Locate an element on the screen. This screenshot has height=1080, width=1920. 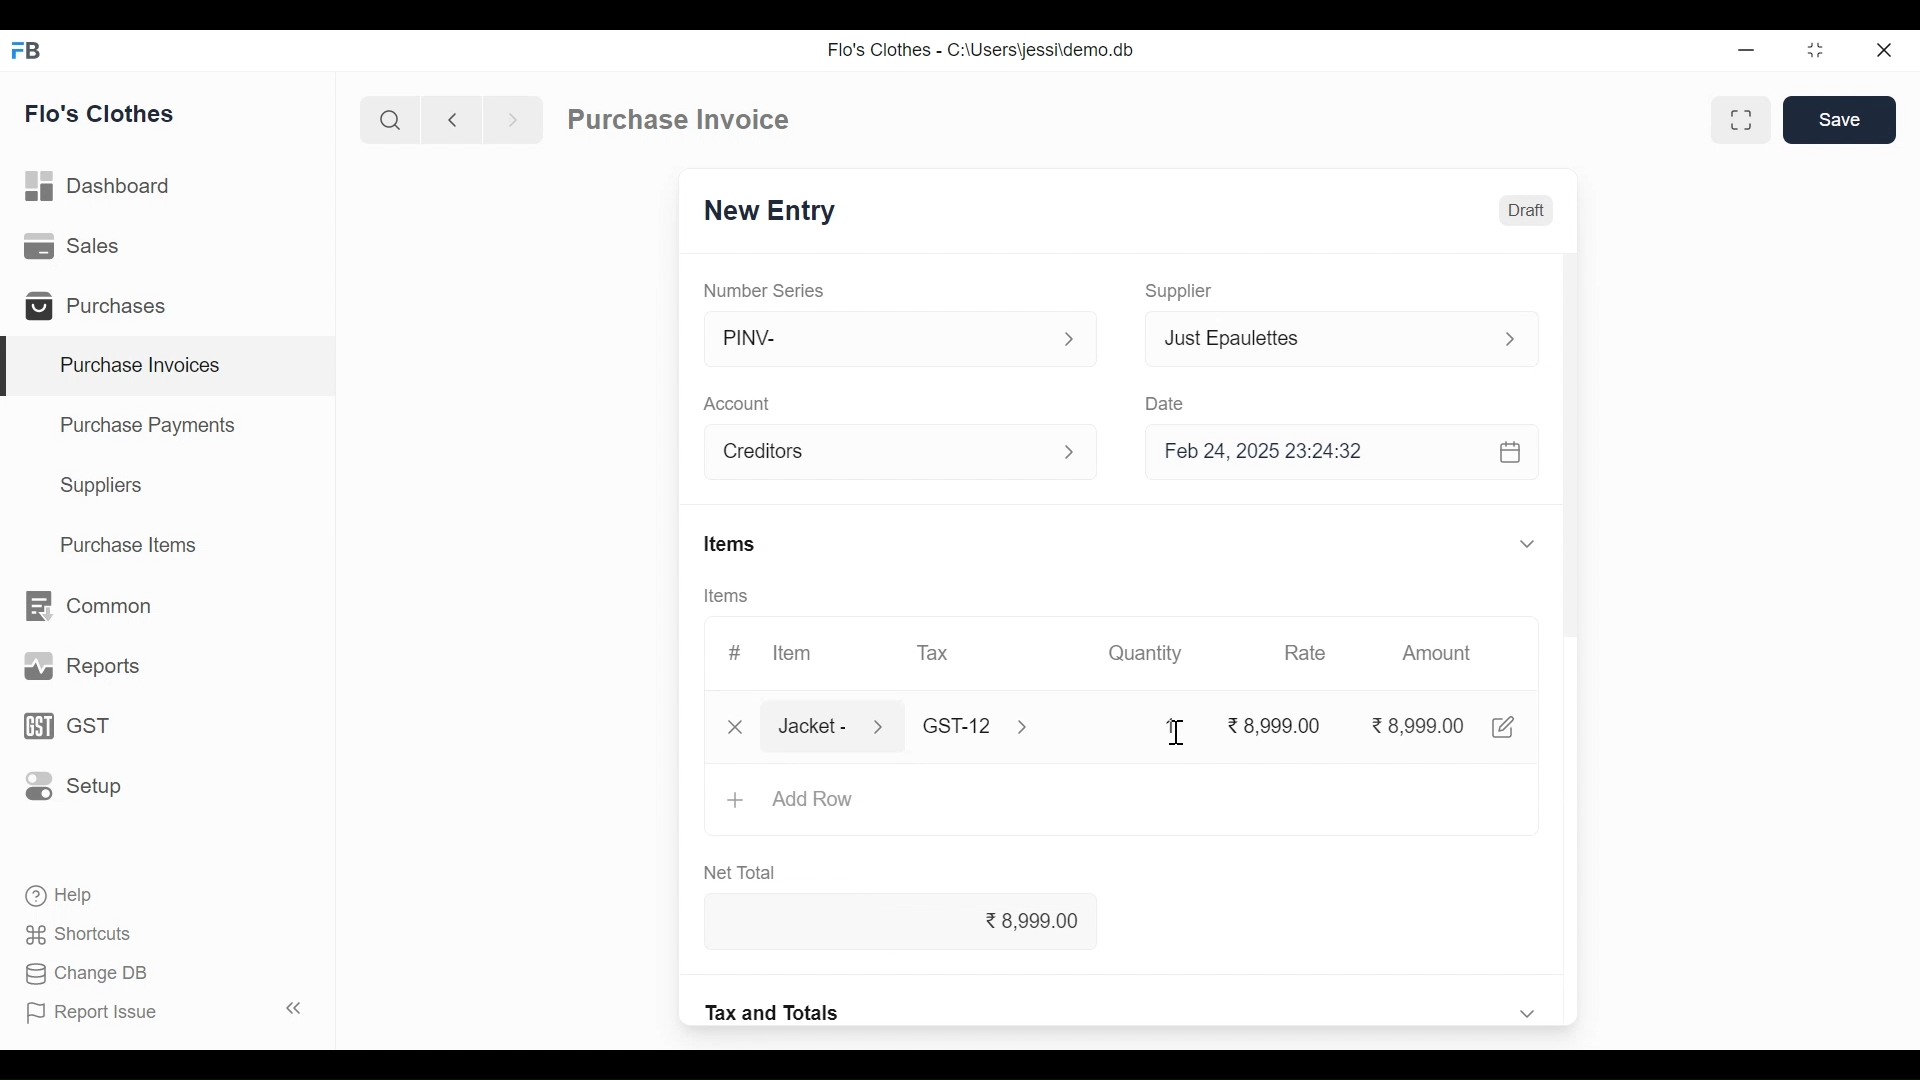
Shortcuts is located at coordinates (79, 936).